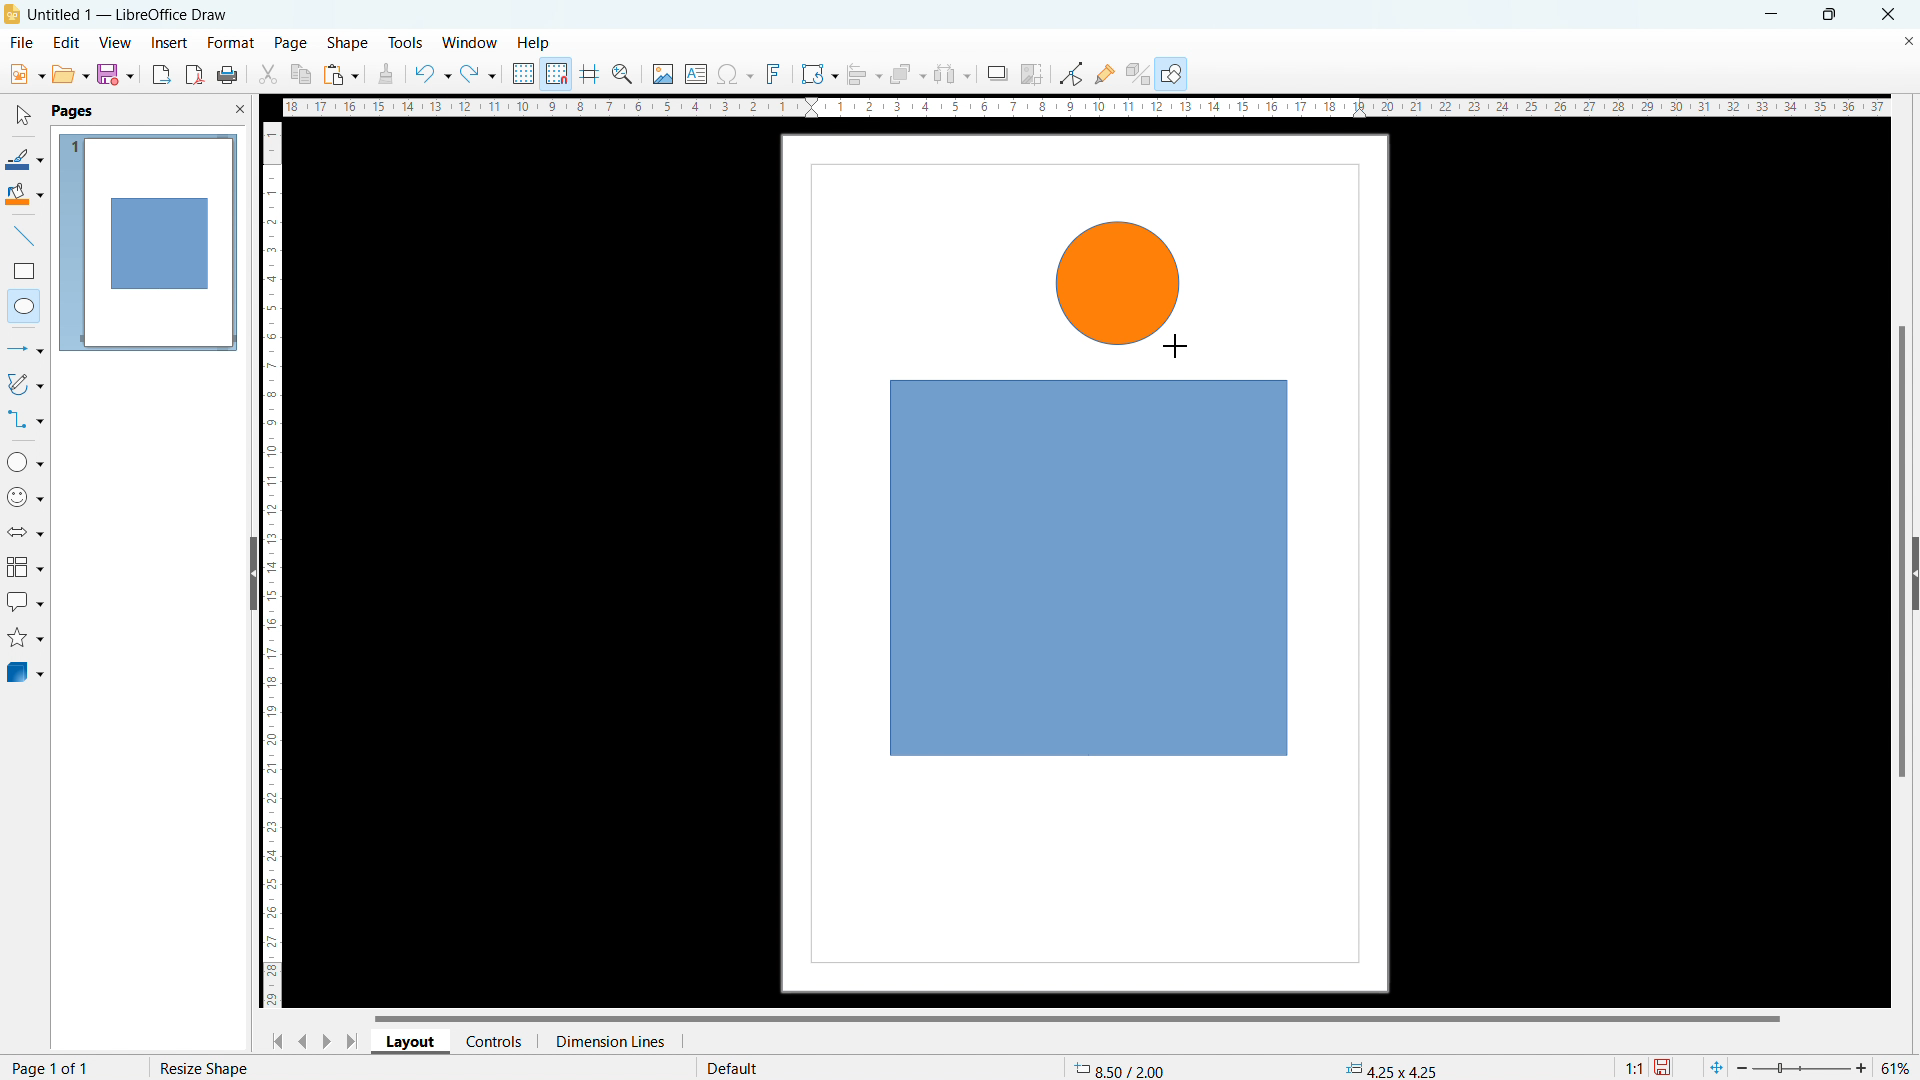  I want to click on redo, so click(478, 75).